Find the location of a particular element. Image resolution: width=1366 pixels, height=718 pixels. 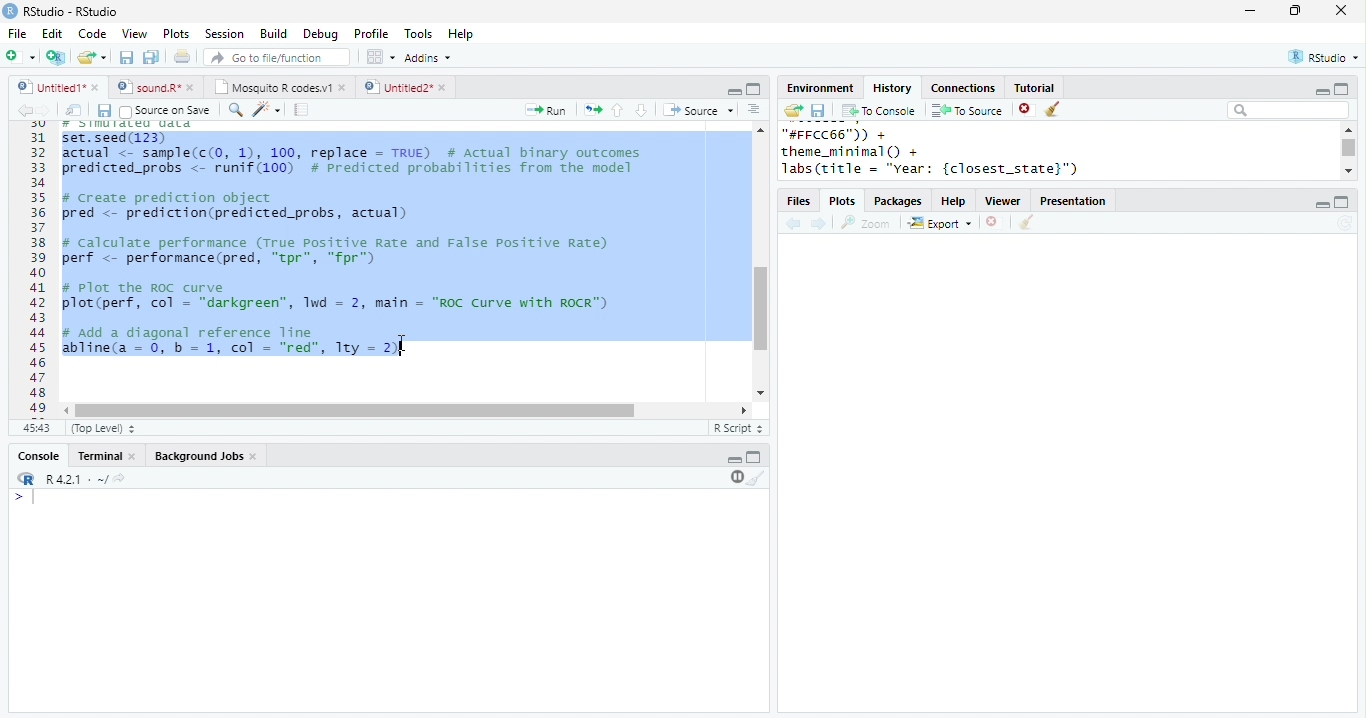

Environment is located at coordinates (819, 88).